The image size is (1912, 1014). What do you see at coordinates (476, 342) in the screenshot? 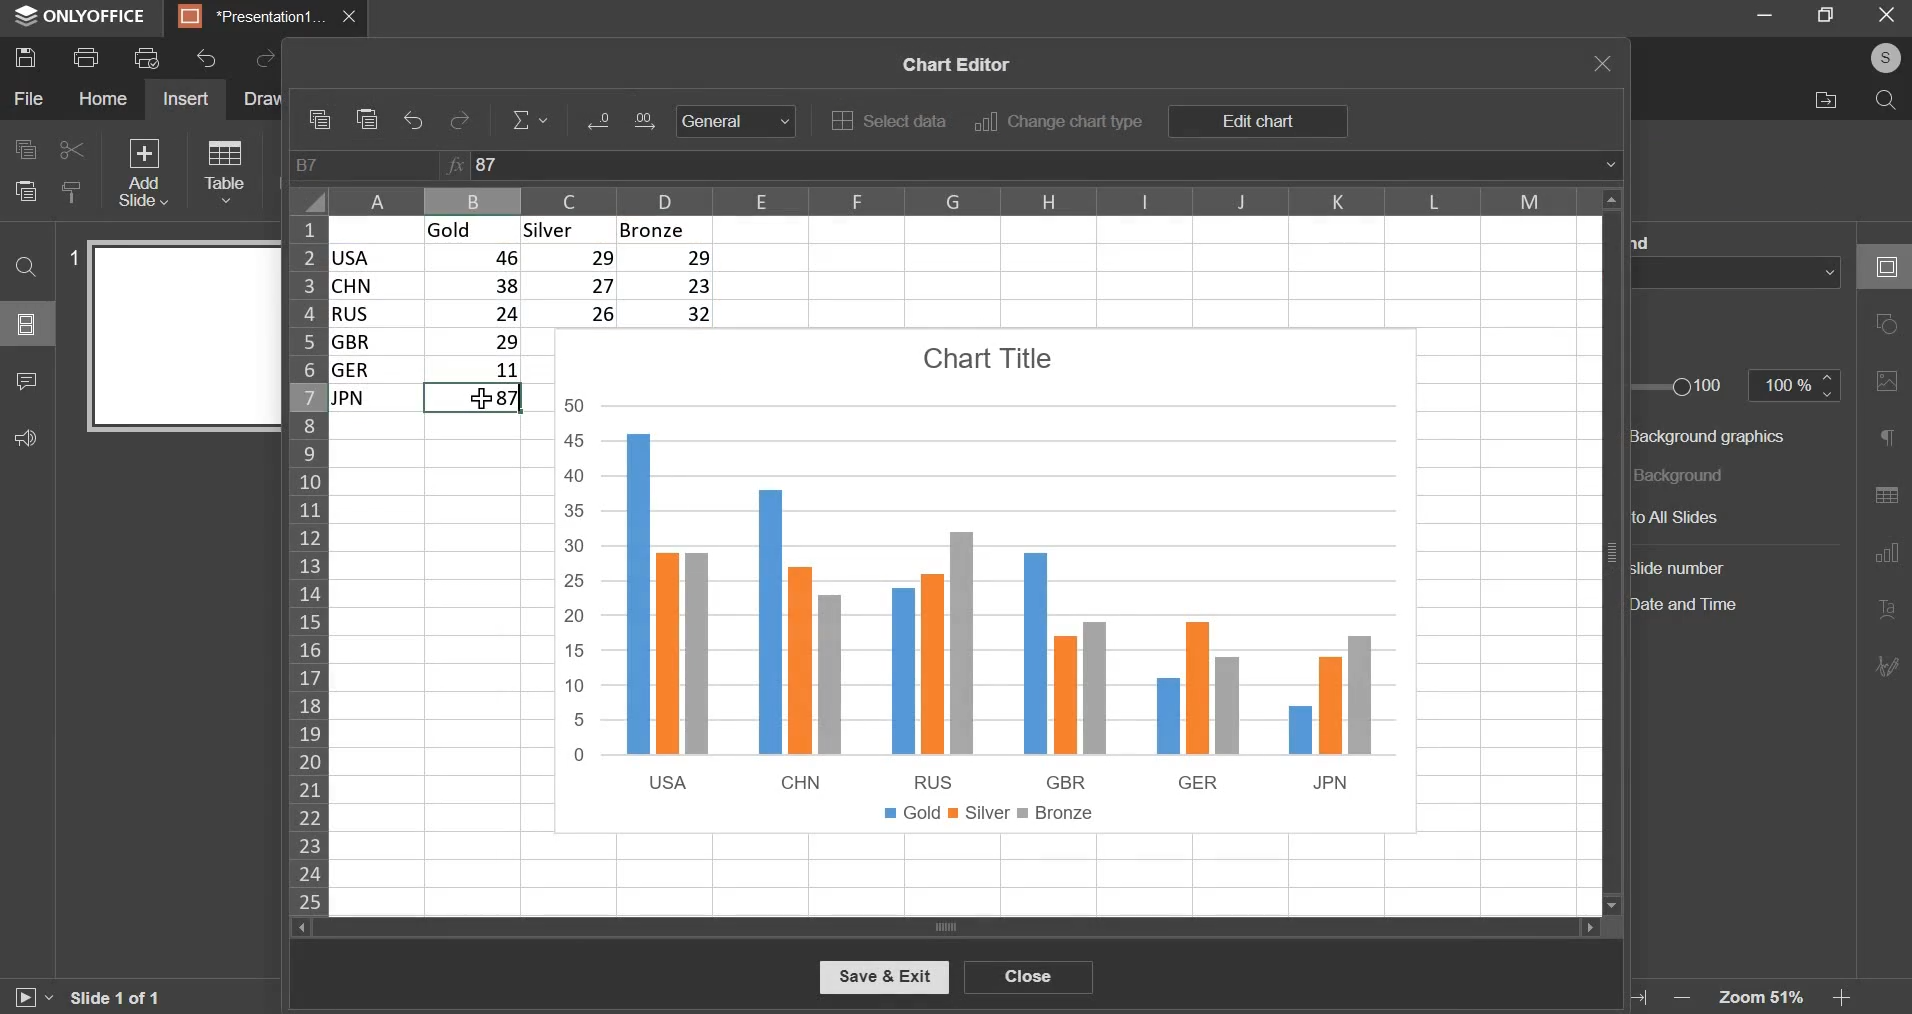
I see `| 29` at bounding box center [476, 342].